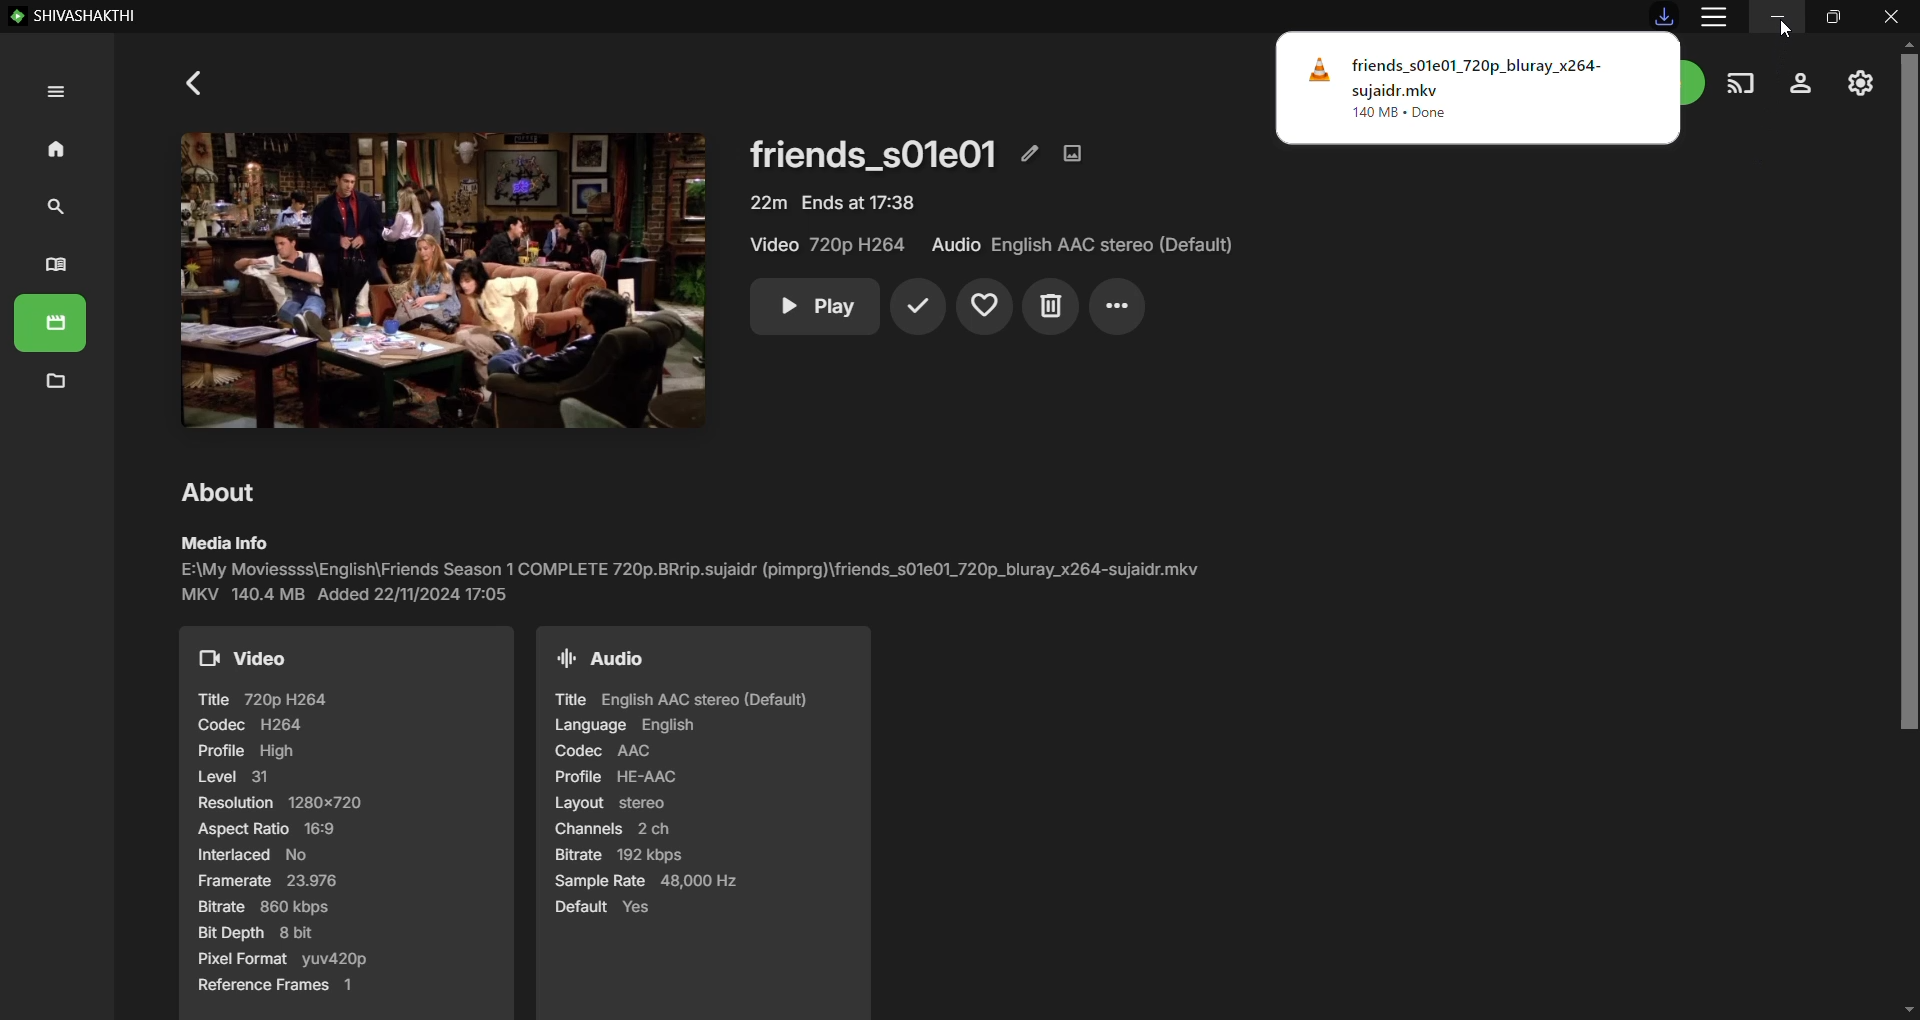  What do you see at coordinates (1860, 82) in the screenshot?
I see `Manage Emby Server` at bounding box center [1860, 82].